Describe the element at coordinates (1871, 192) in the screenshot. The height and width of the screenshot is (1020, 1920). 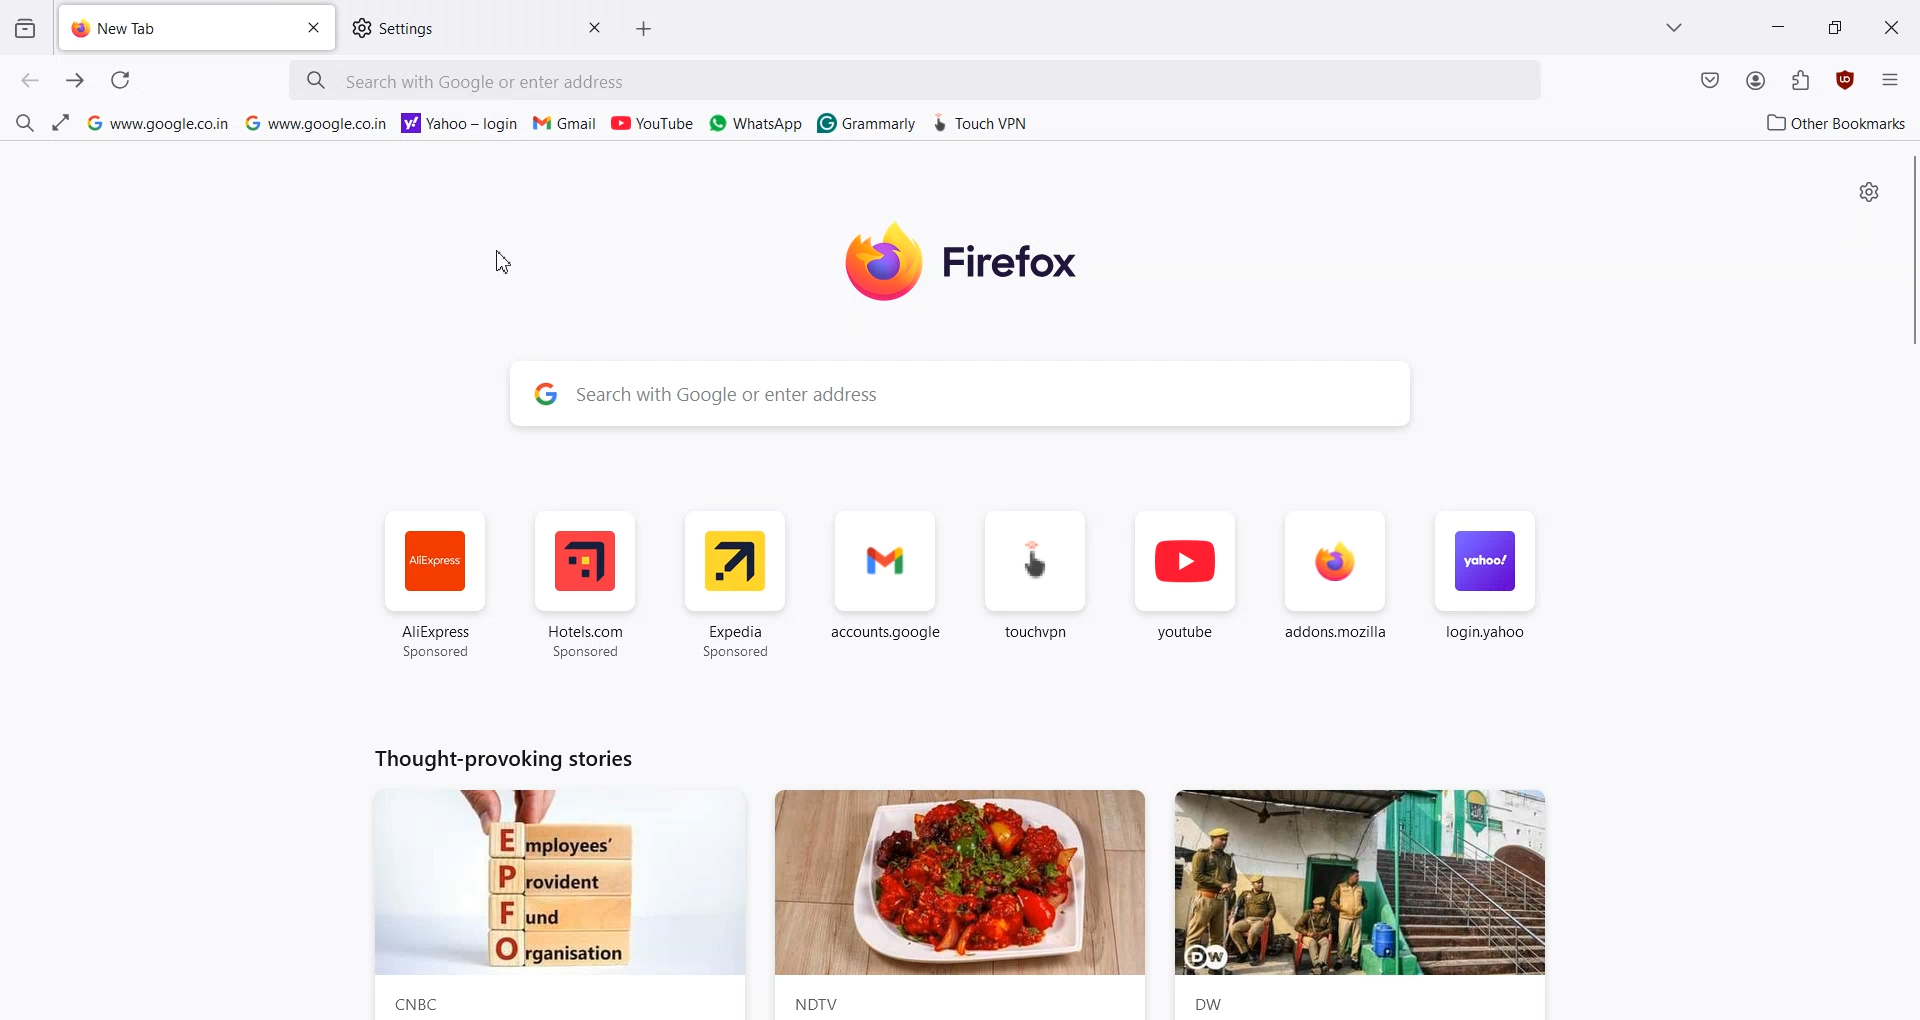
I see `Personalize new Tab` at that location.